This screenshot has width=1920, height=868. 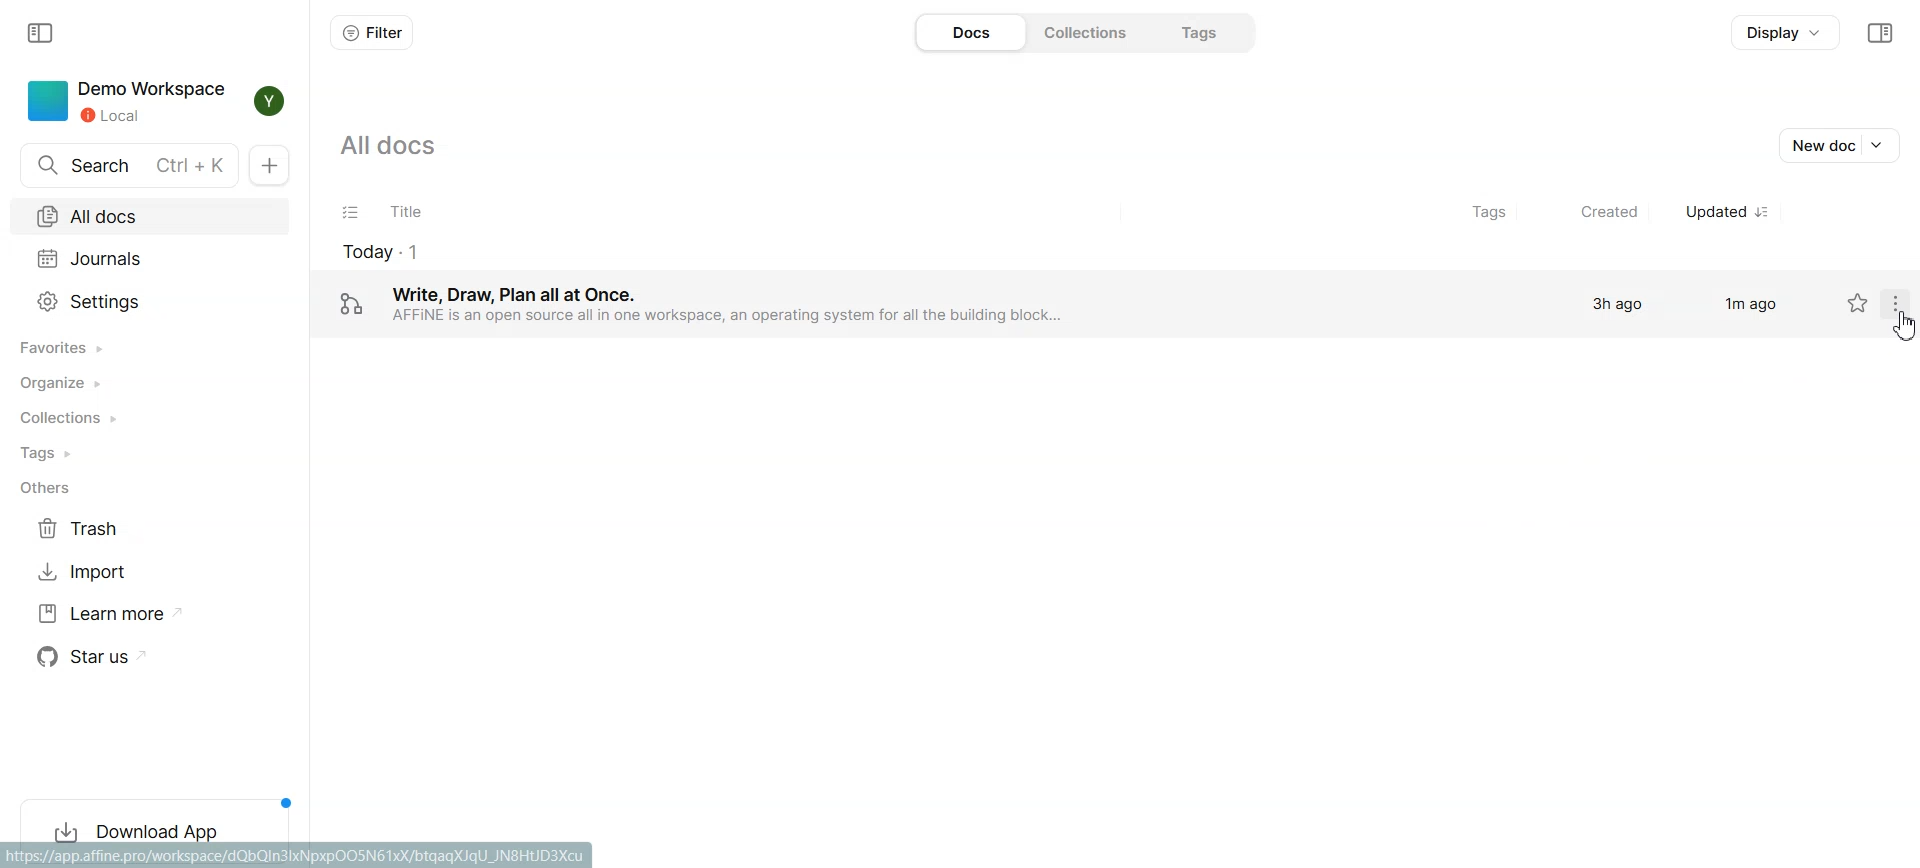 What do you see at coordinates (131, 530) in the screenshot?
I see `Trash` at bounding box center [131, 530].